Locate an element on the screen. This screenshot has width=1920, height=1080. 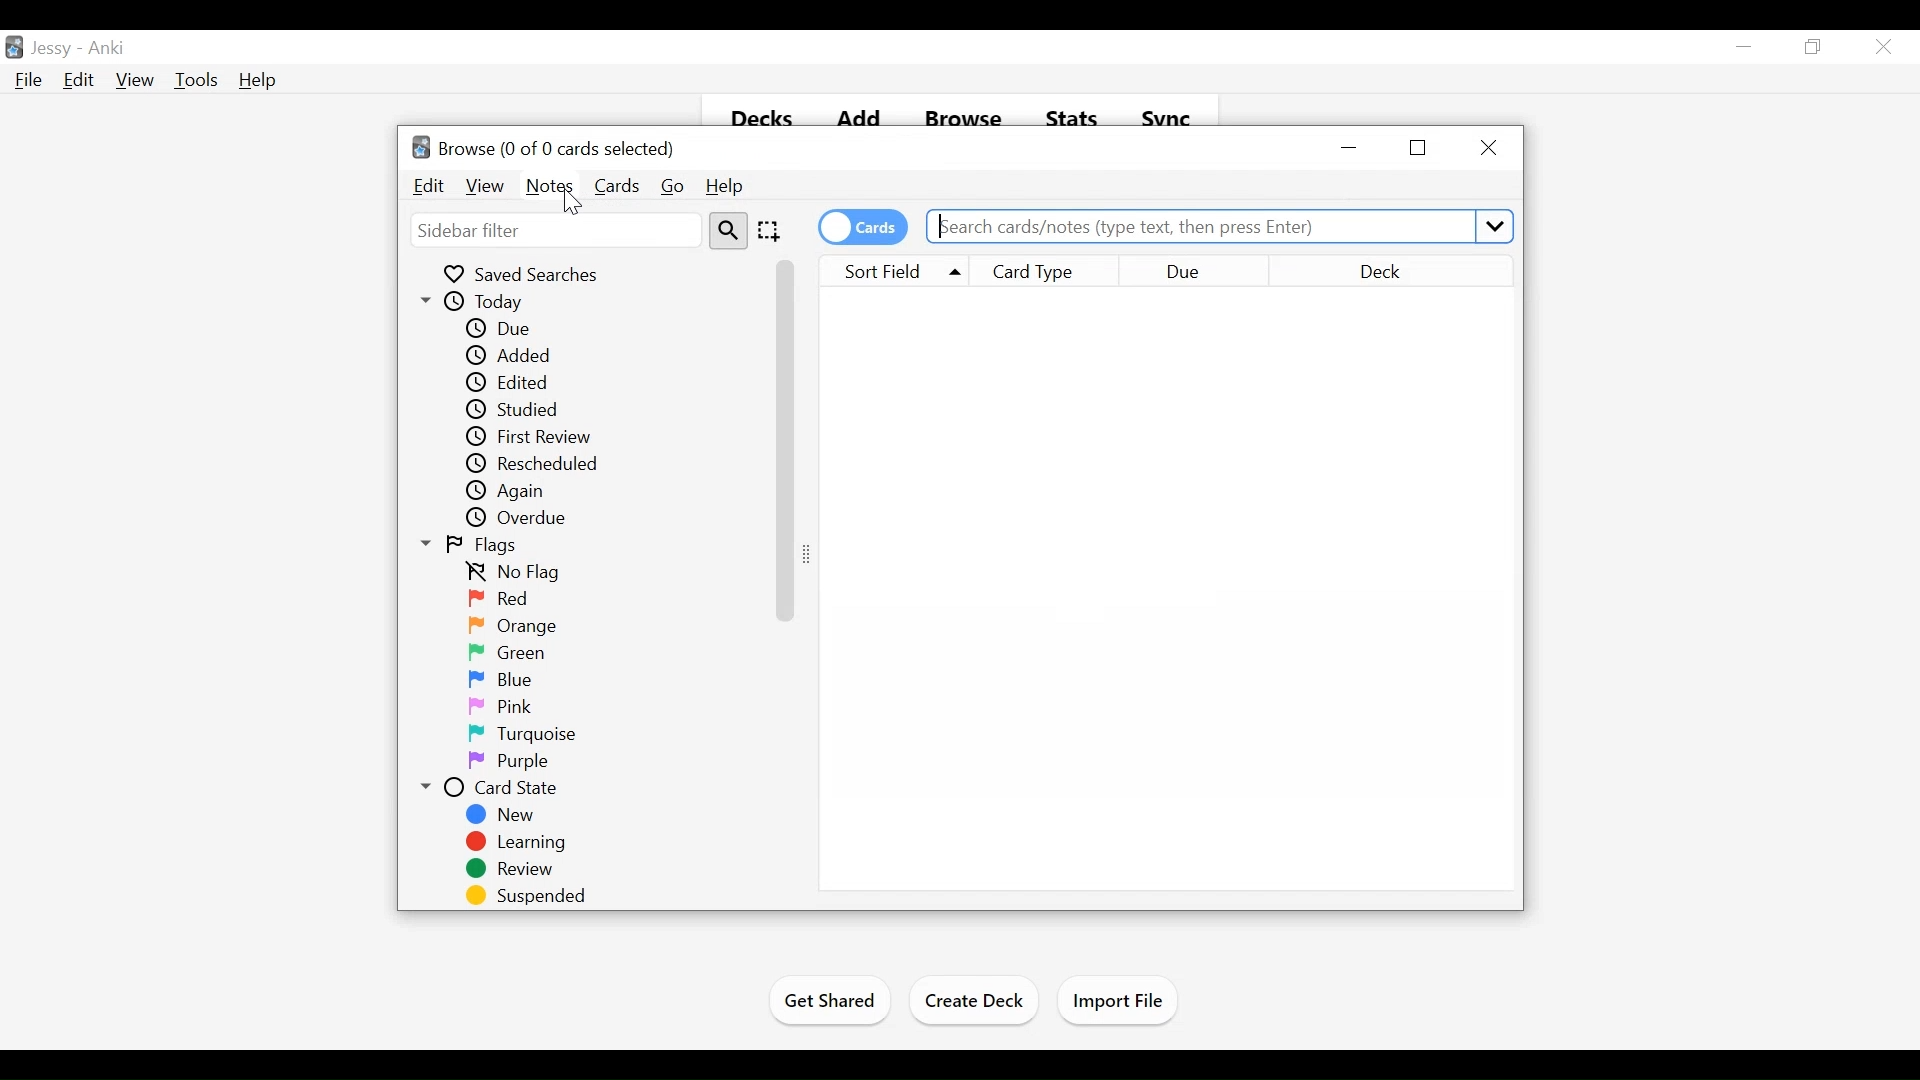
Tools is located at coordinates (195, 80).